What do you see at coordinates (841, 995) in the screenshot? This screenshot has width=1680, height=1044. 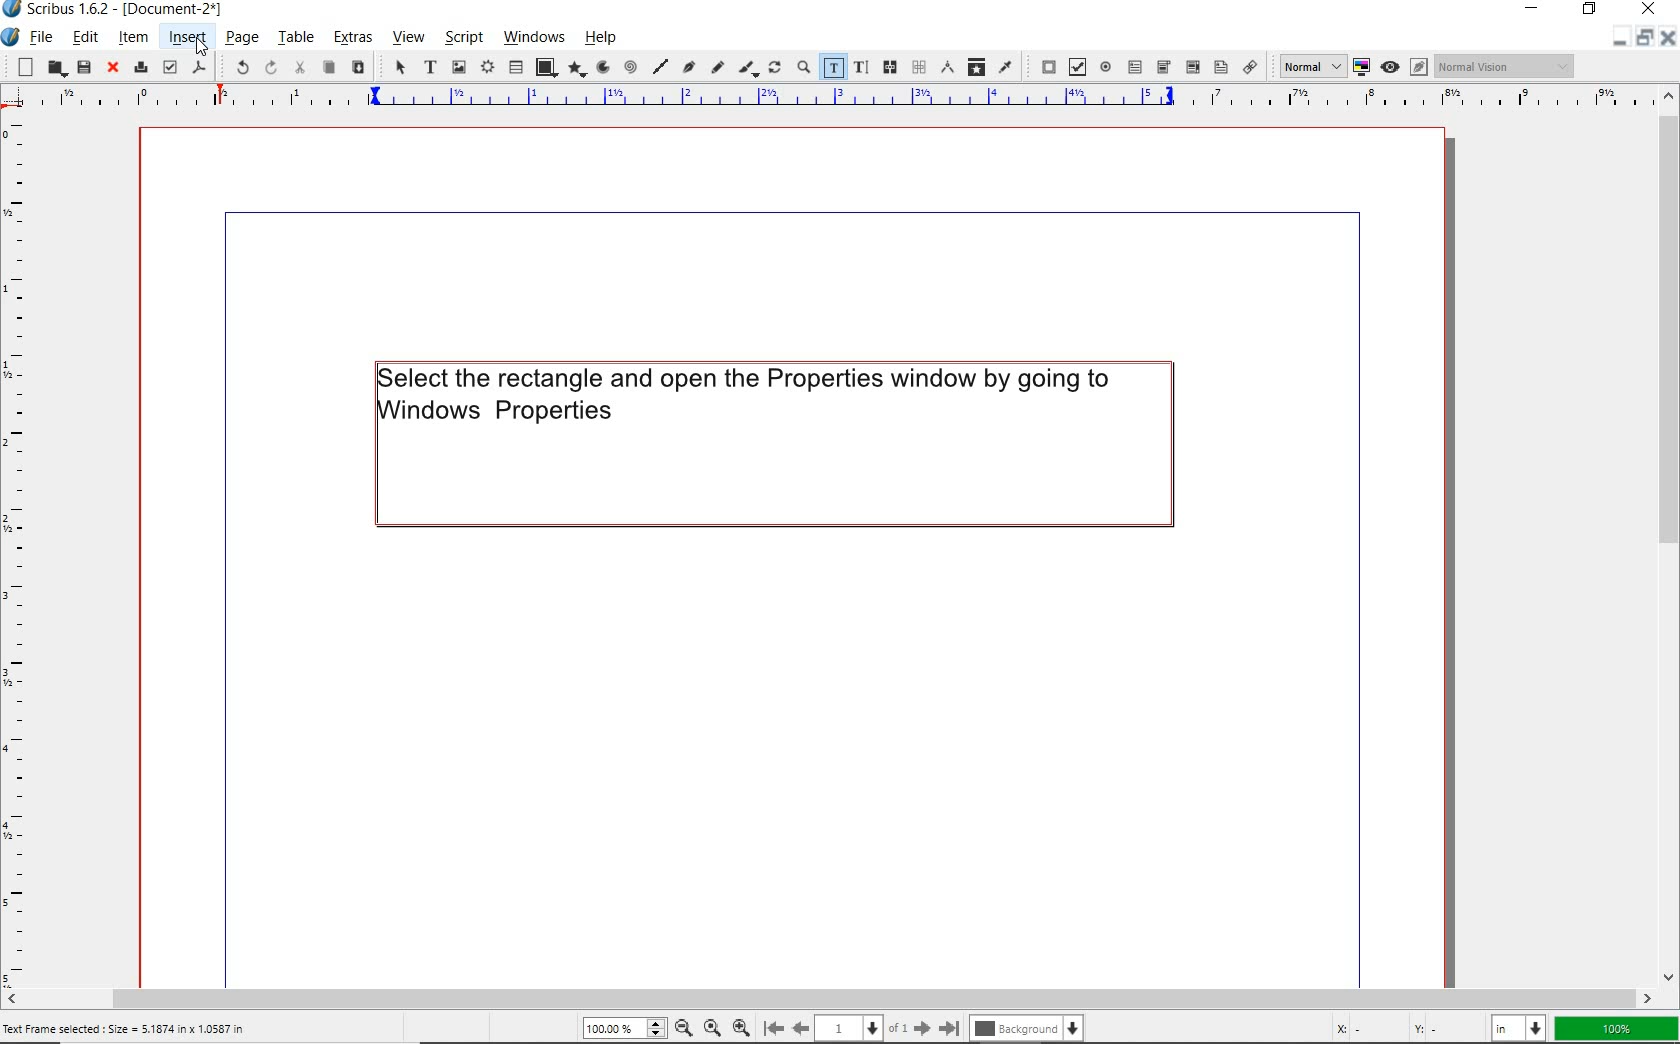 I see `Scroll Bar` at bounding box center [841, 995].